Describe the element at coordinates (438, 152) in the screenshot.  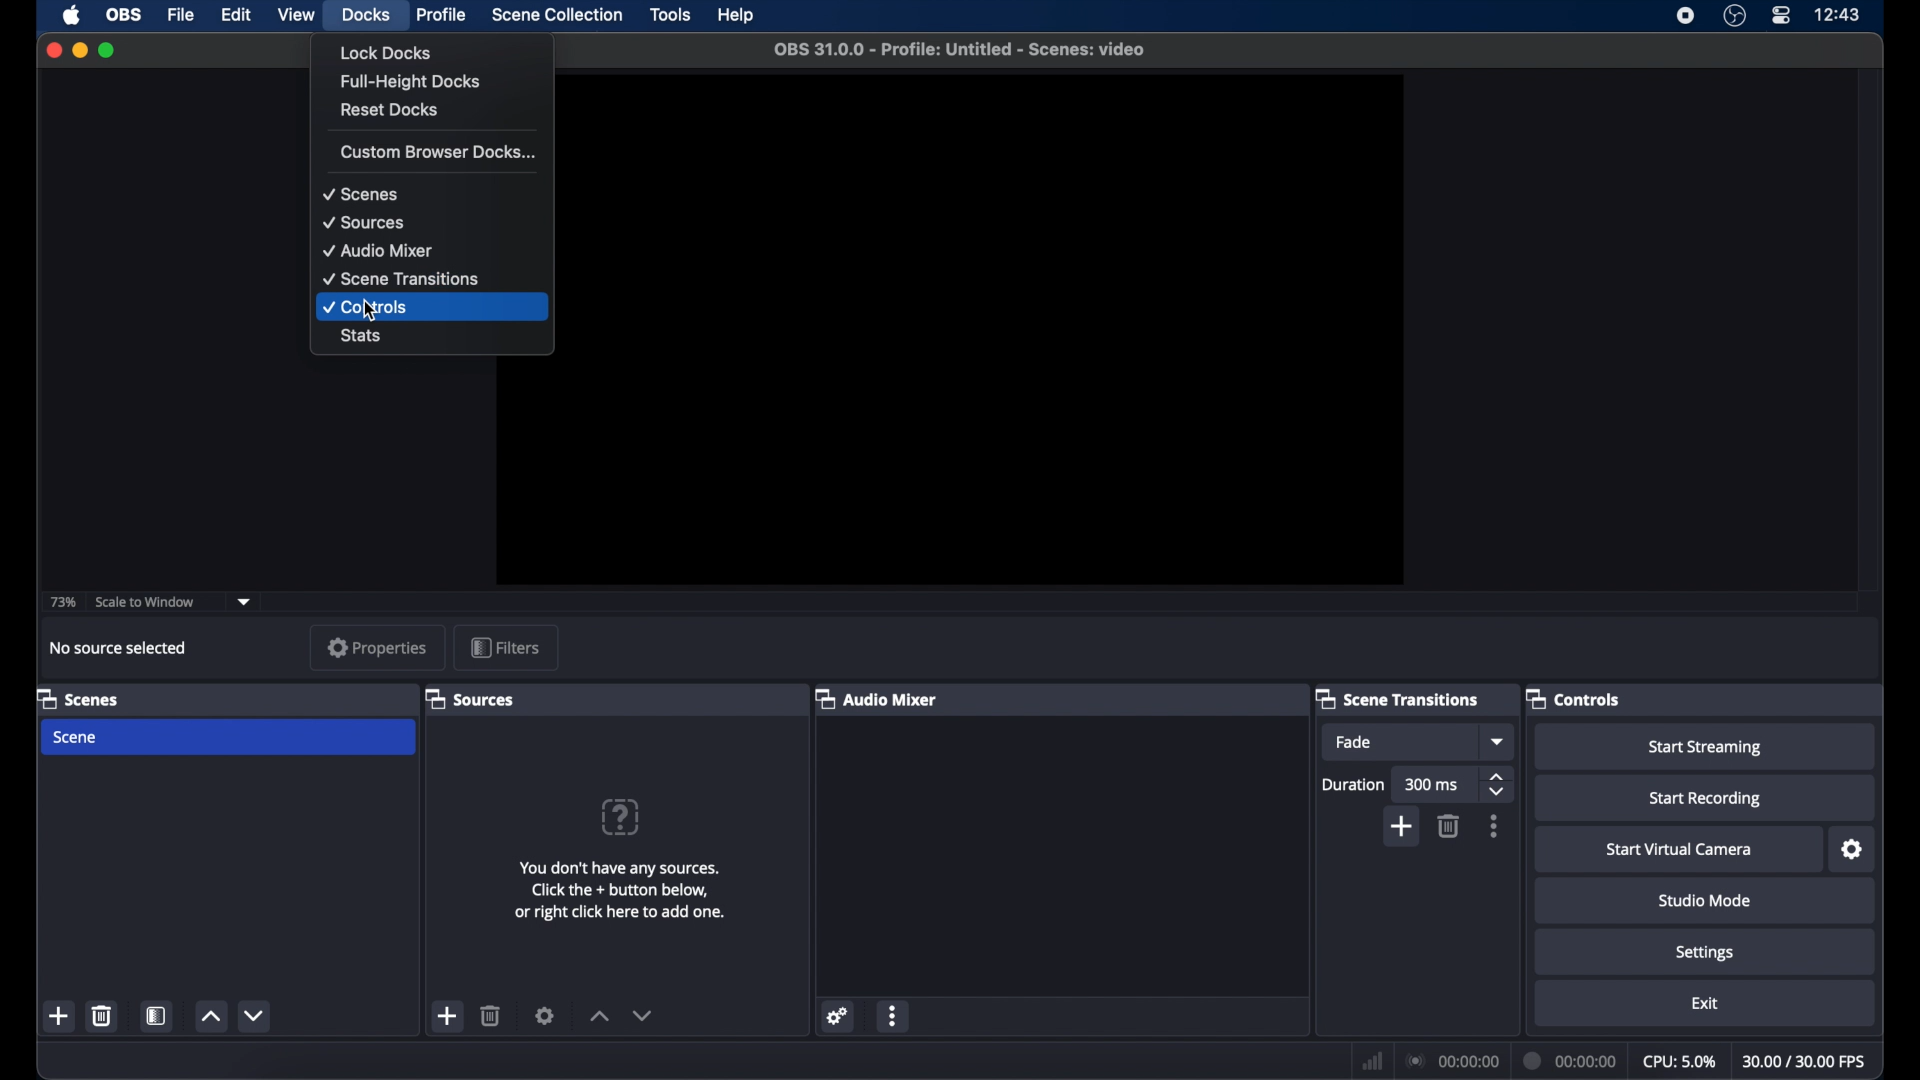
I see `custom browser docks` at that location.